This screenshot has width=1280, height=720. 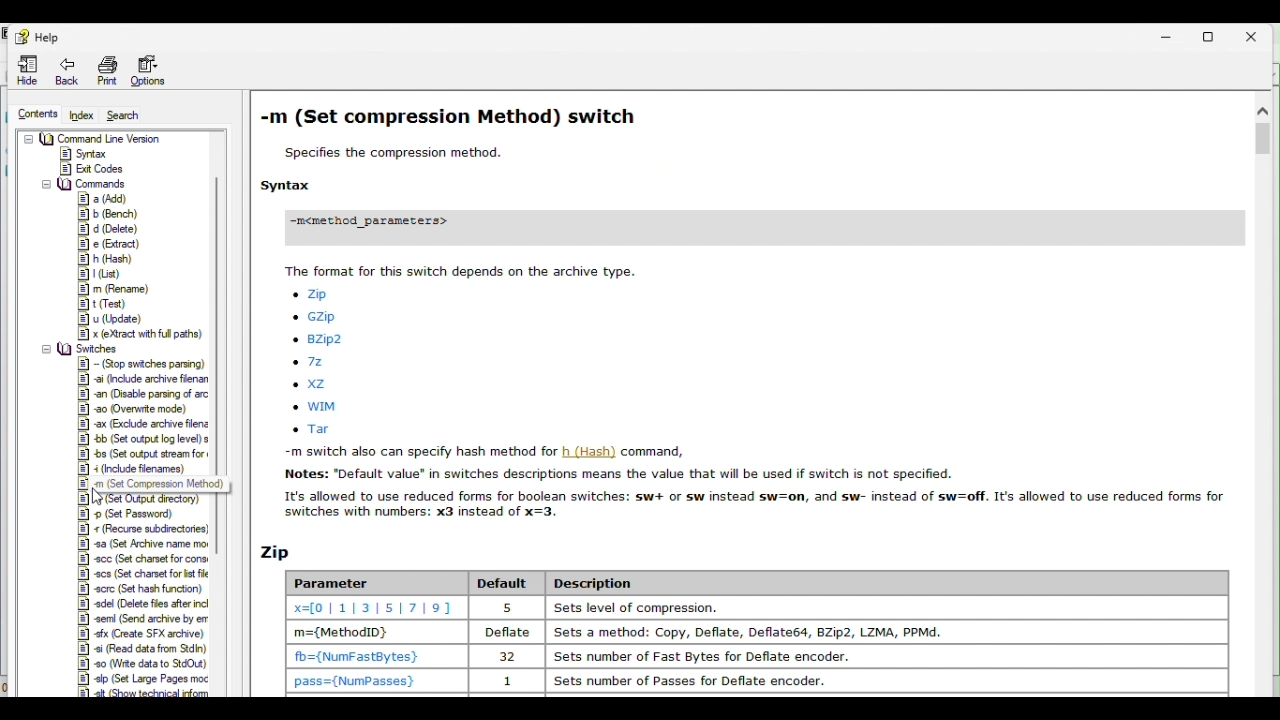 I want to click on seml, so click(x=143, y=620).